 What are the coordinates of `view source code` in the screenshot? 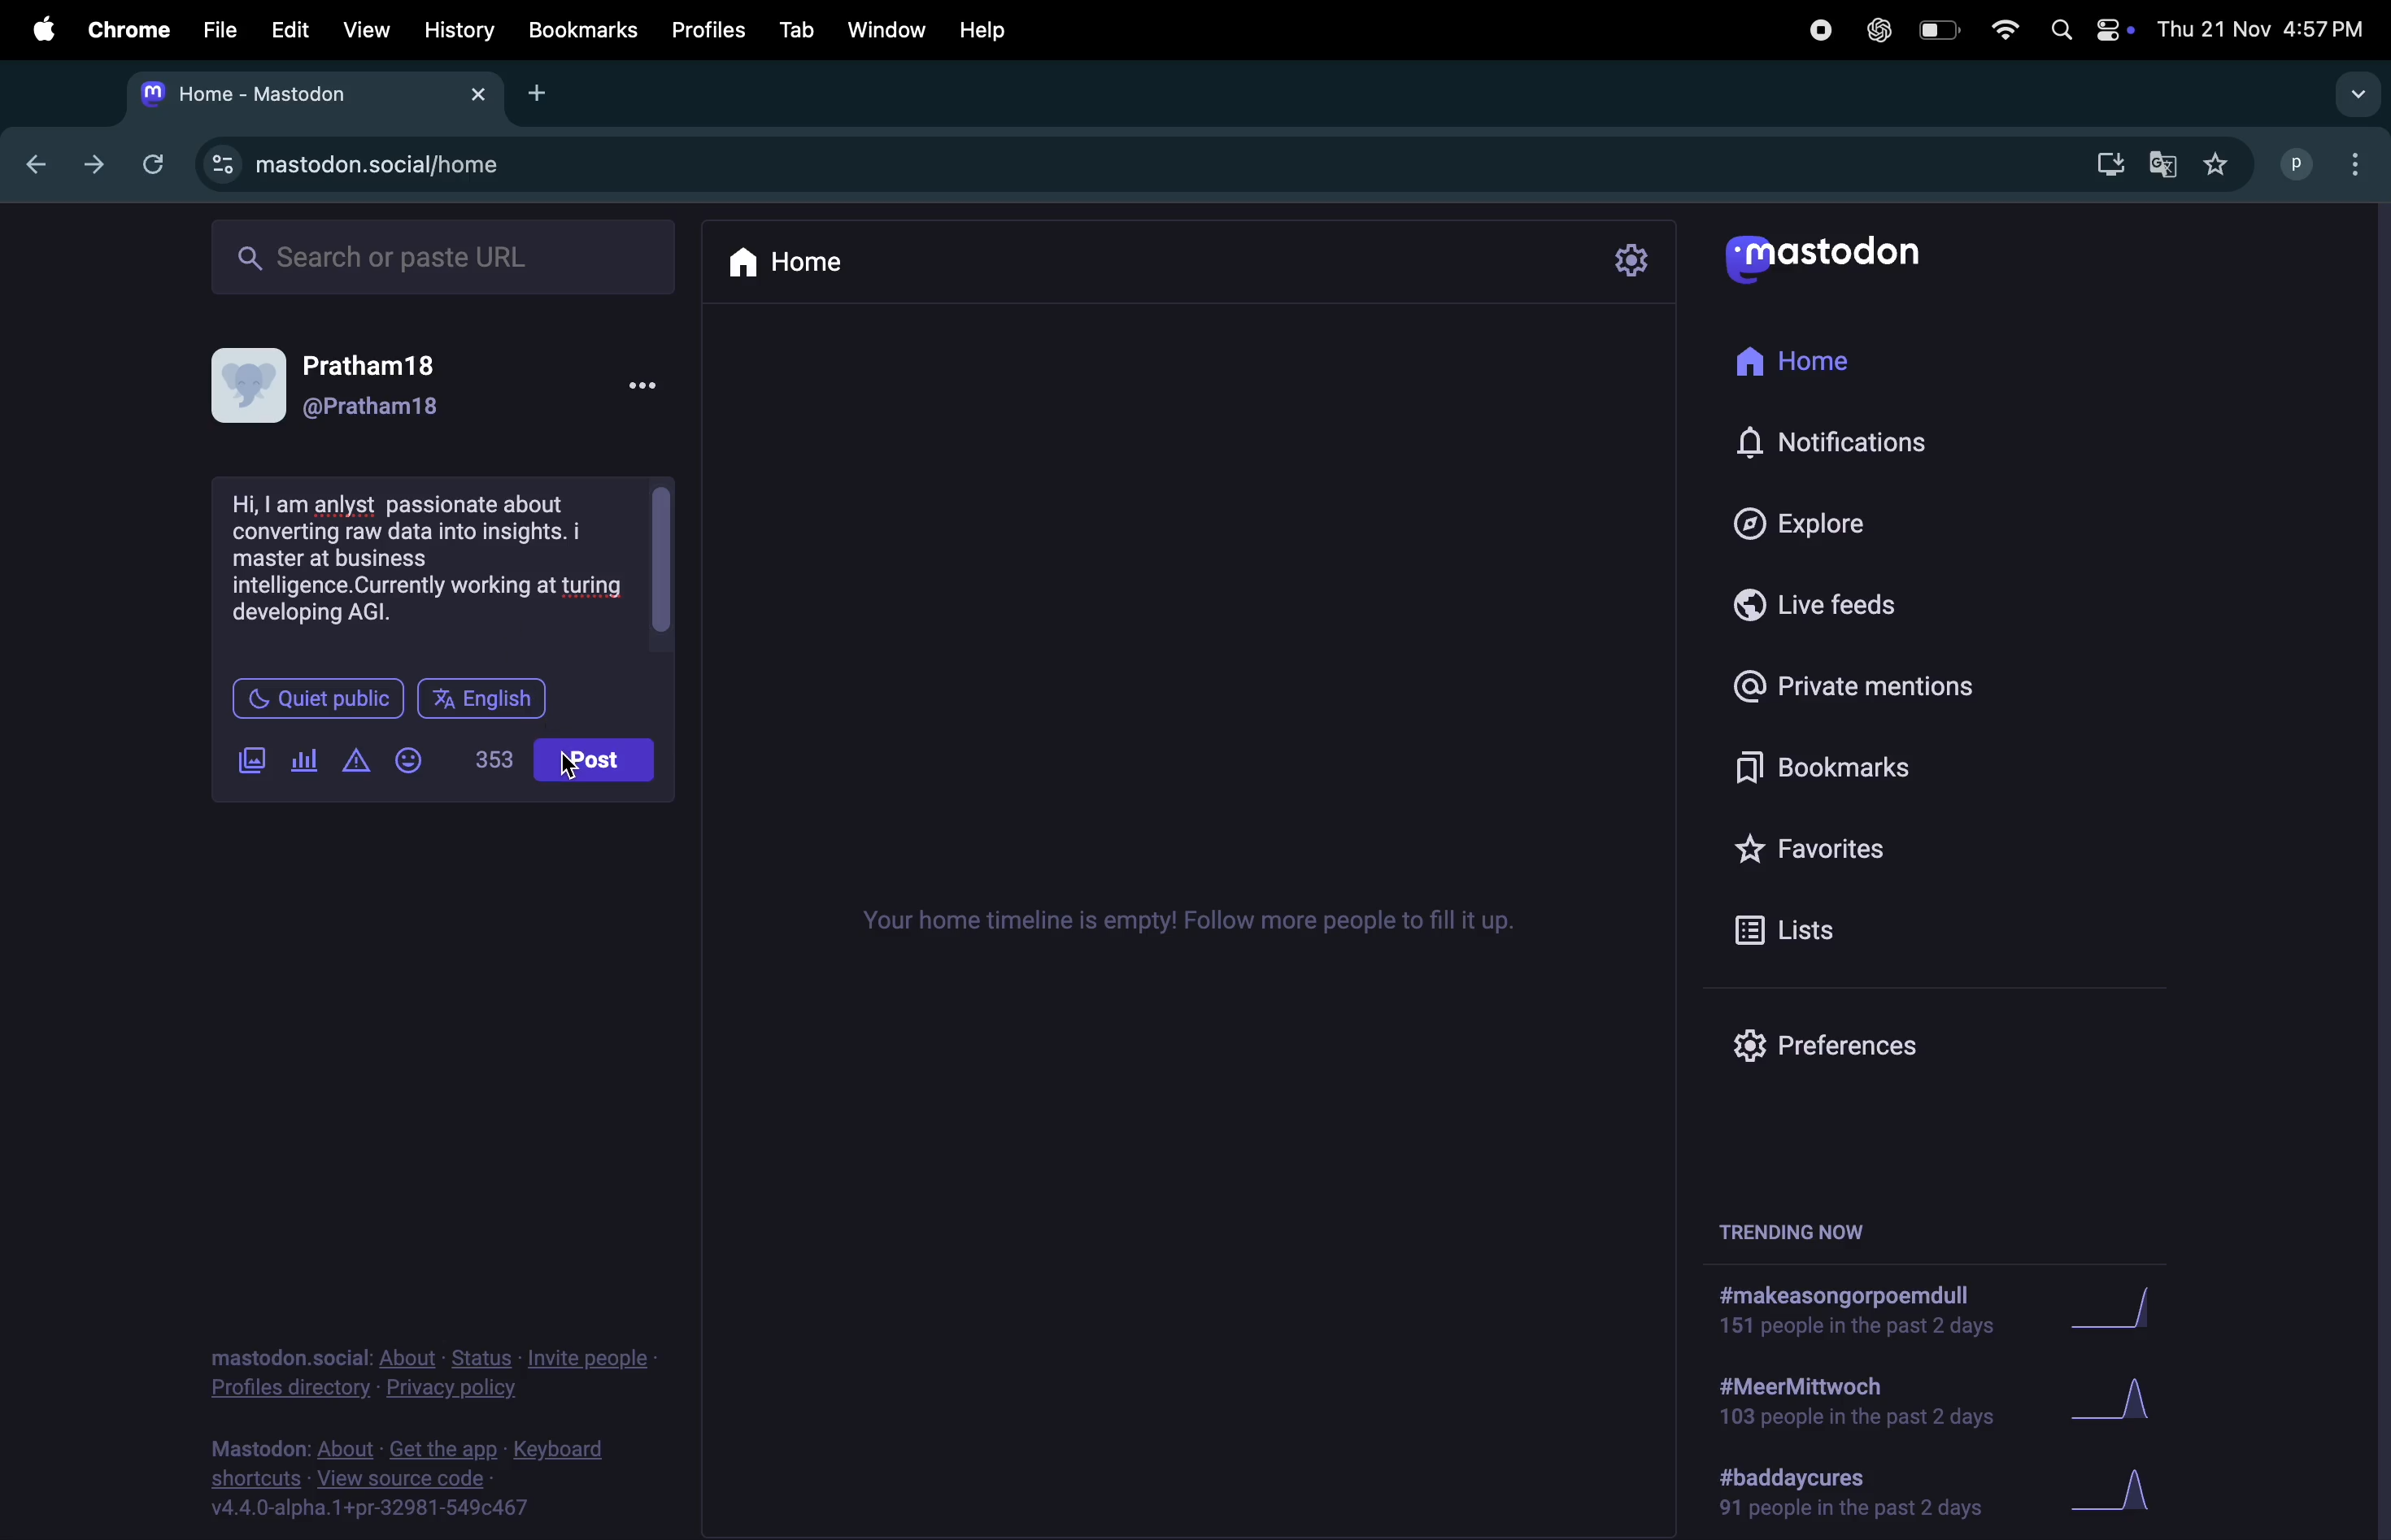 It's located at (401, 1482).